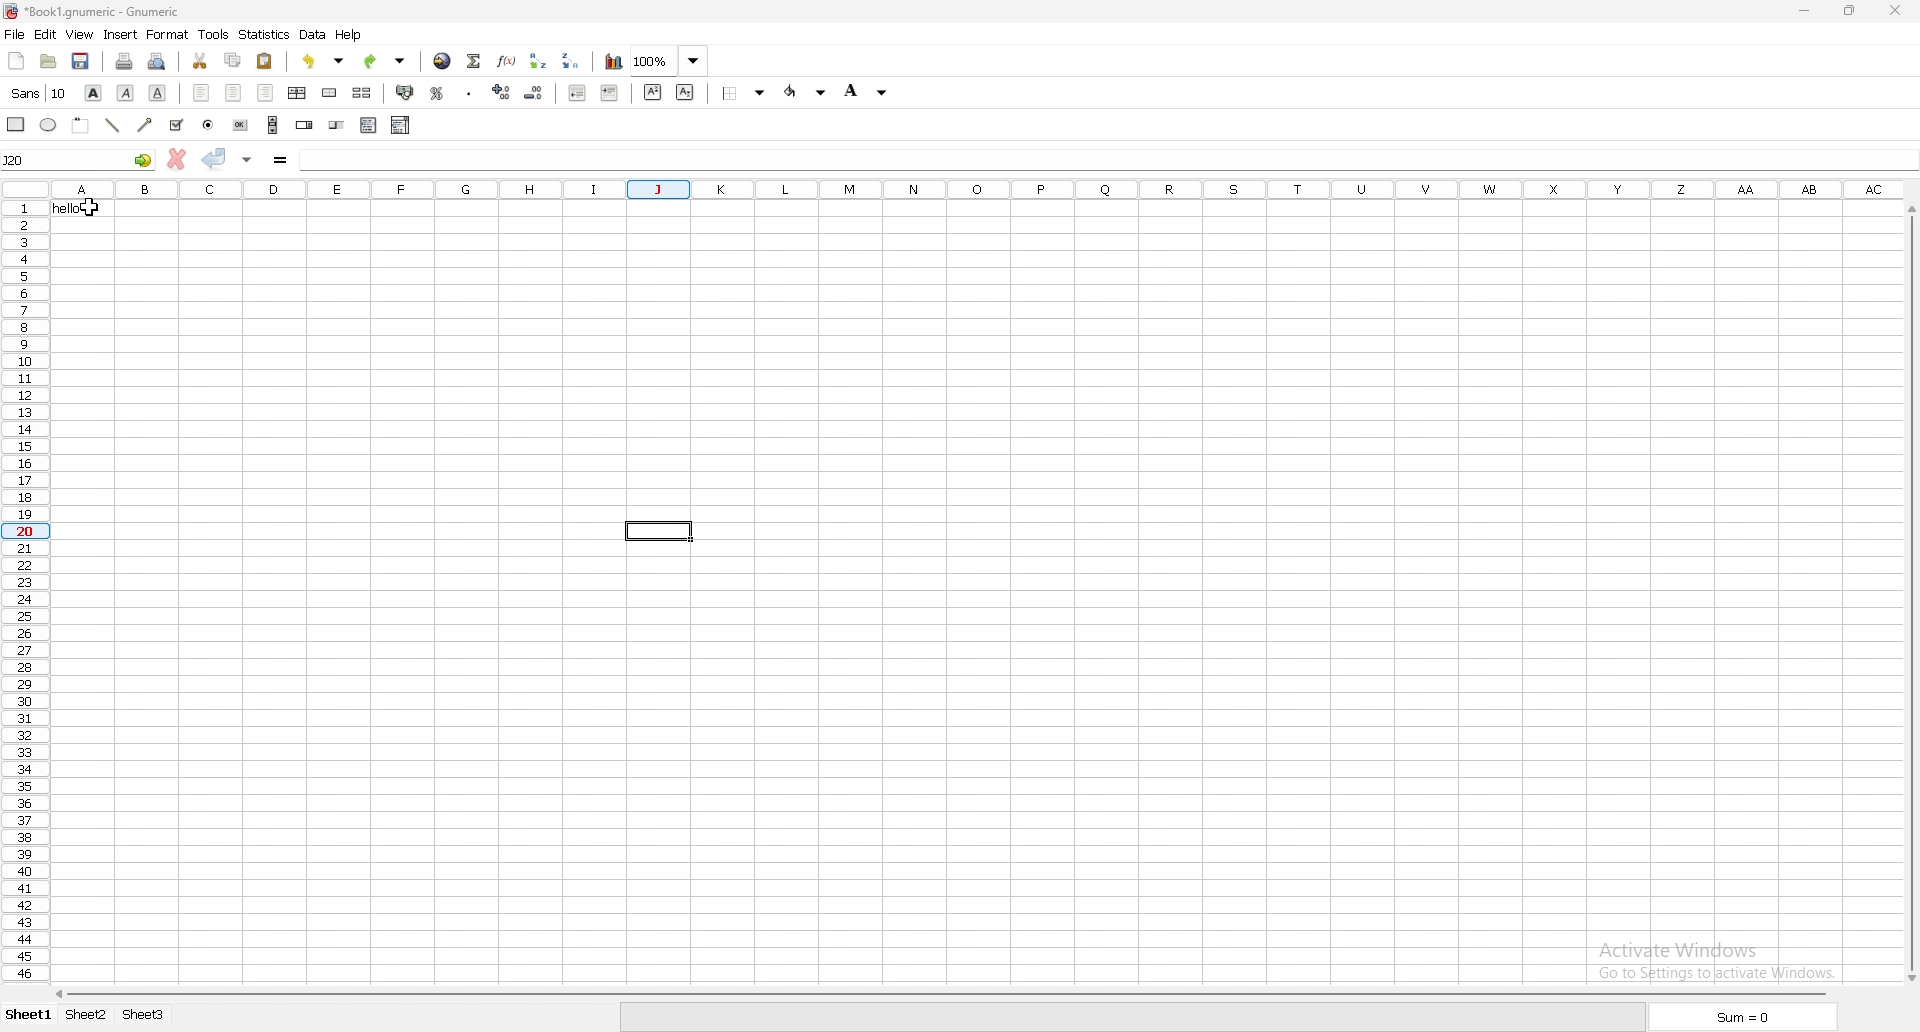 This screenshot has width=1920, height=1032. What do you see at coordinates (653, 93) in the screenshot?
I see `superscript` at bounding box center [653, 93].